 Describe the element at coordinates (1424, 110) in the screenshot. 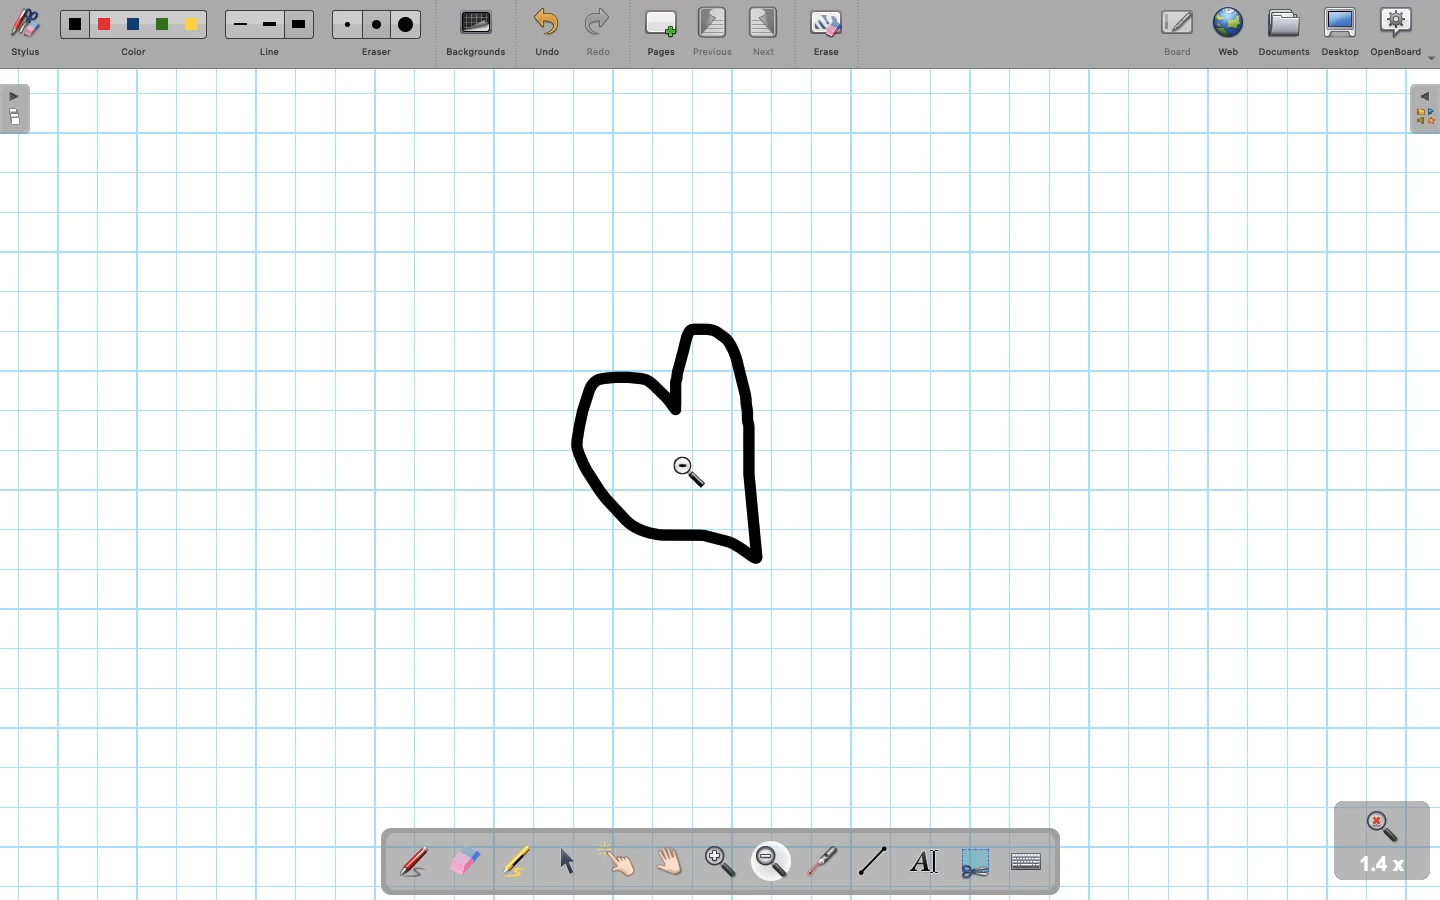

I see `Expand folder` at that location.